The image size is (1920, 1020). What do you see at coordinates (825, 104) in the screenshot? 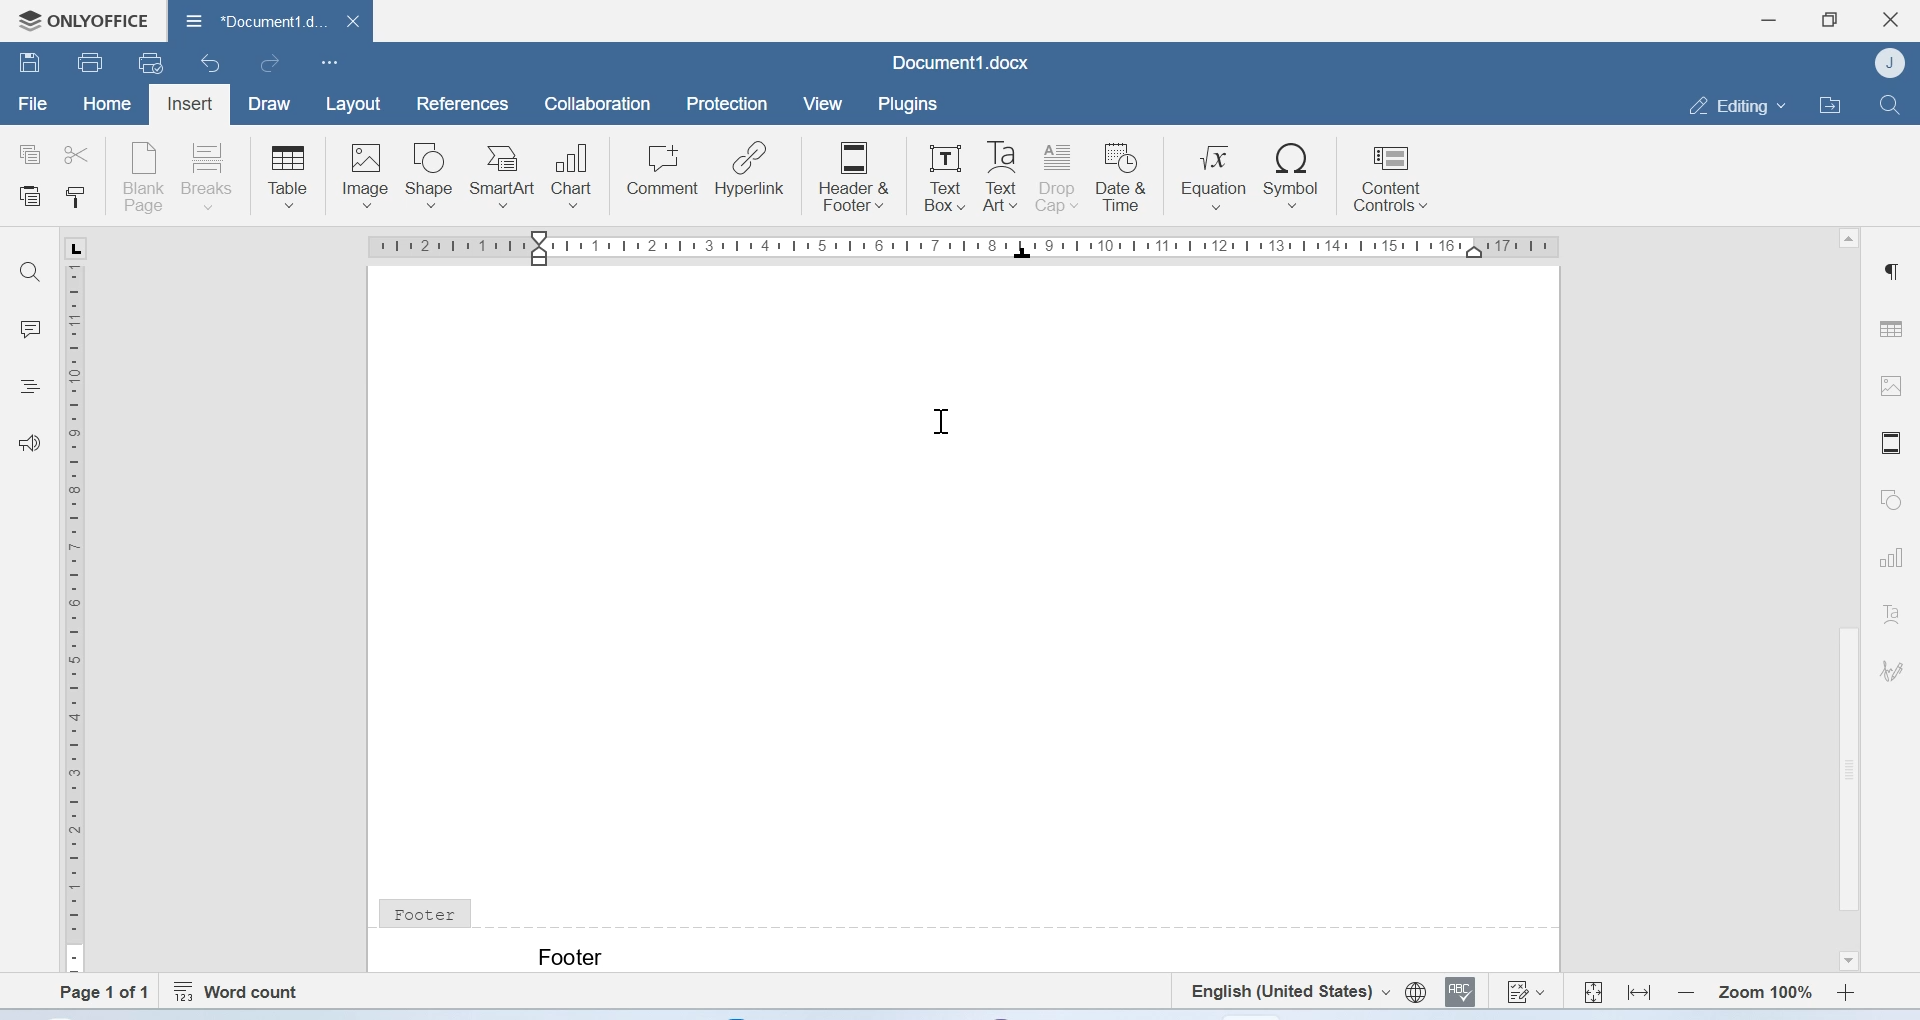
I see `View` at bounding box center [825, 104].